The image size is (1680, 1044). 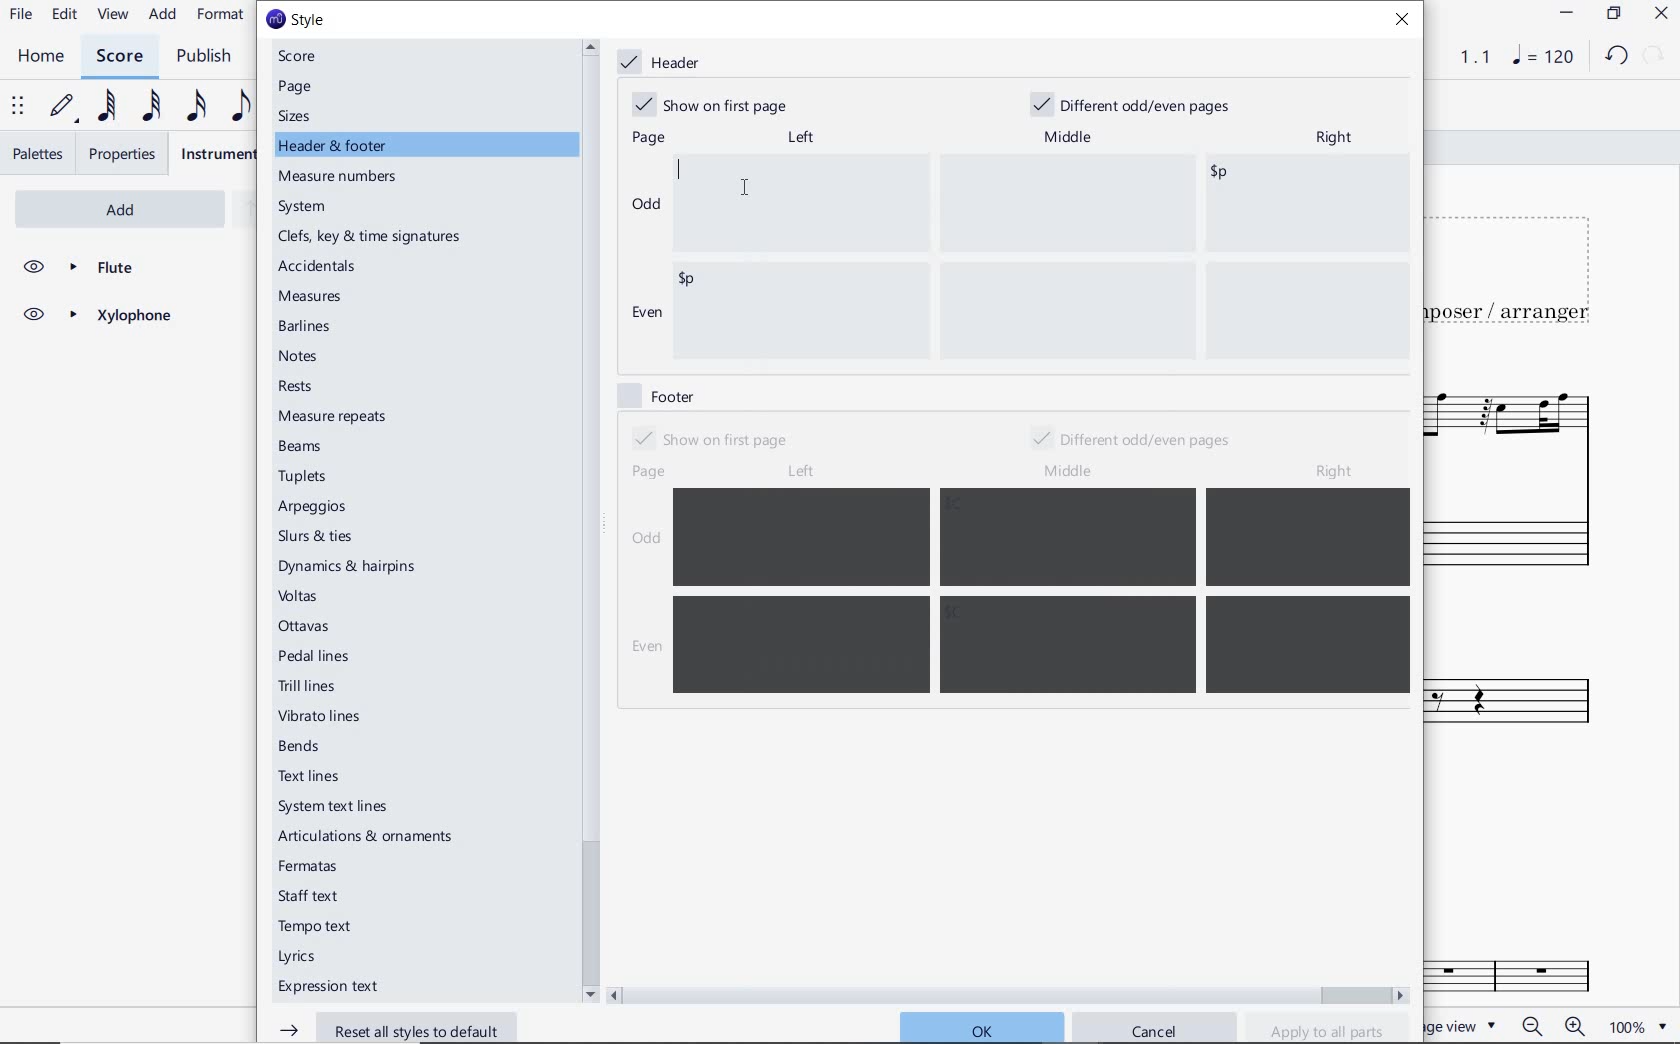 What do you see at coordinates (94, 207) in the screenshot?
I see `ADD` at bounding box center [94, 207].